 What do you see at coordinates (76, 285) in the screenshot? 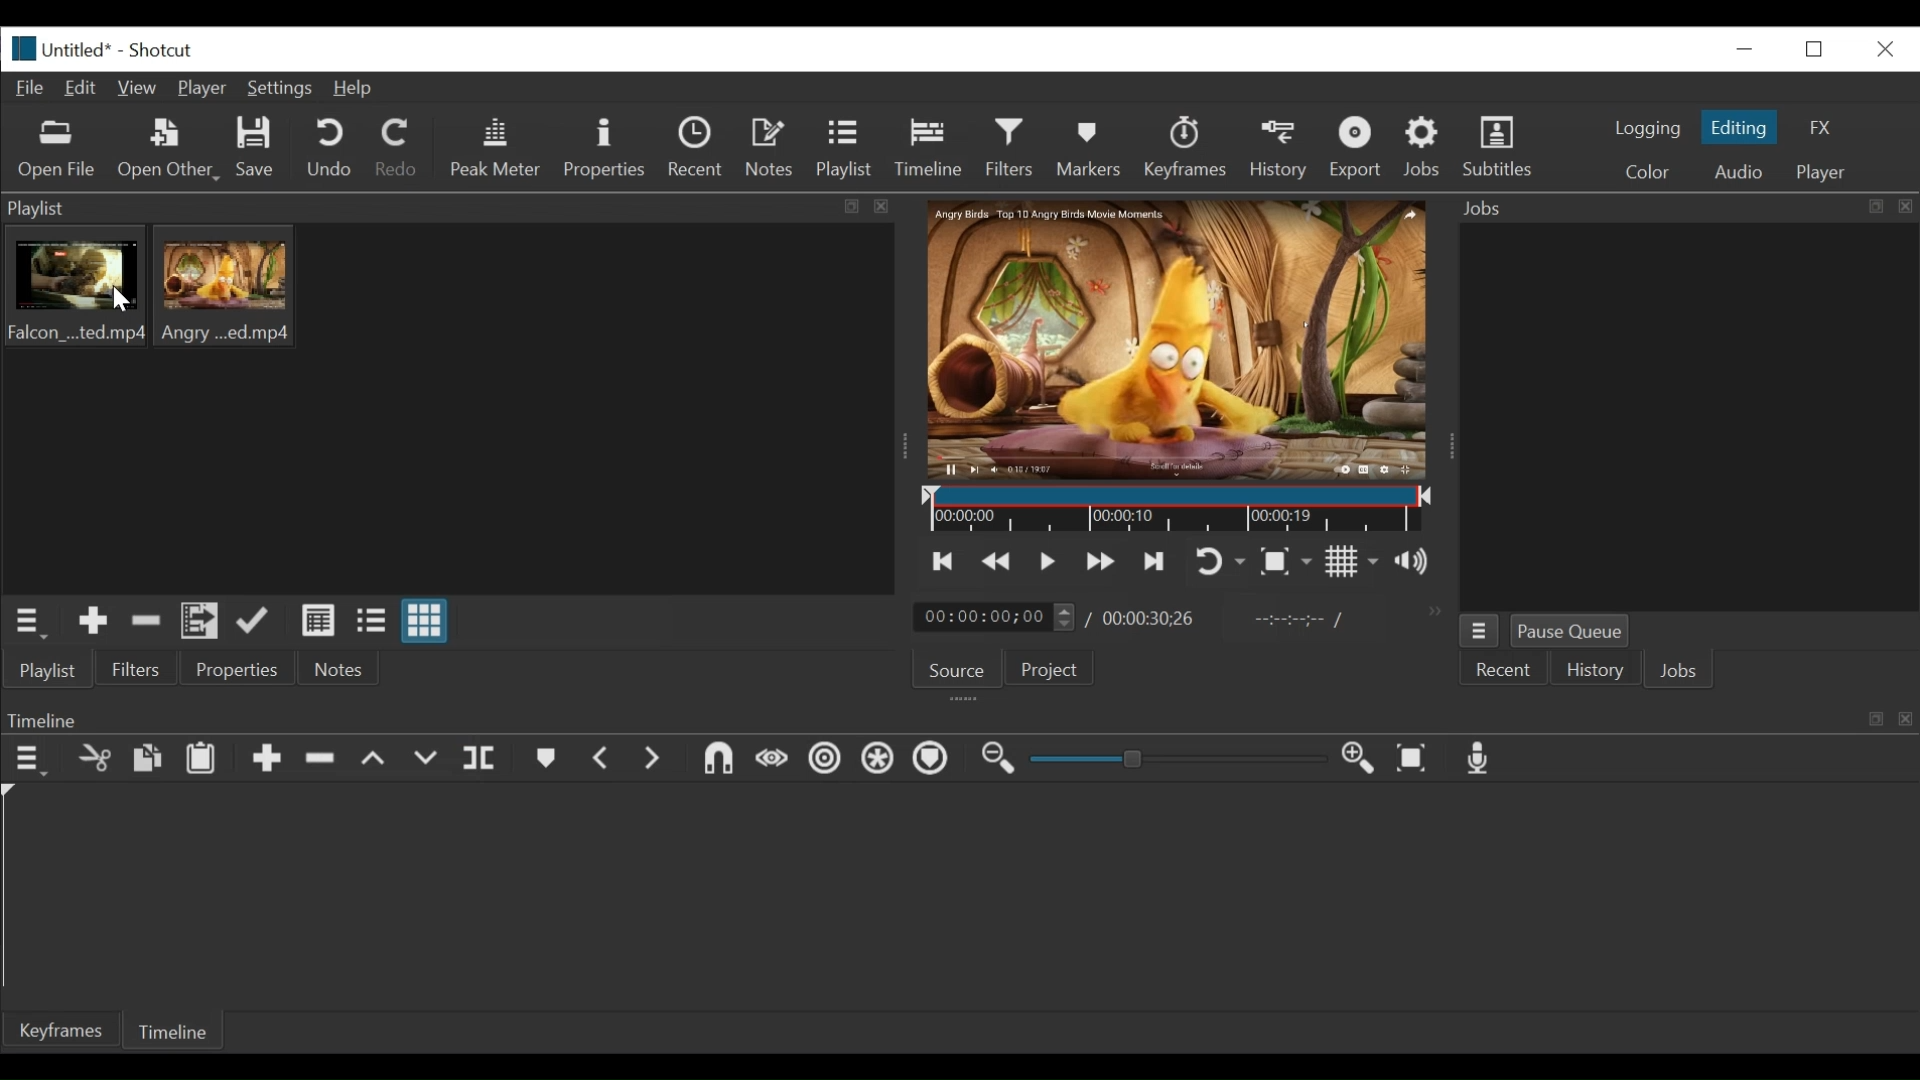
I see `clips` at bounding box center [76, 285].